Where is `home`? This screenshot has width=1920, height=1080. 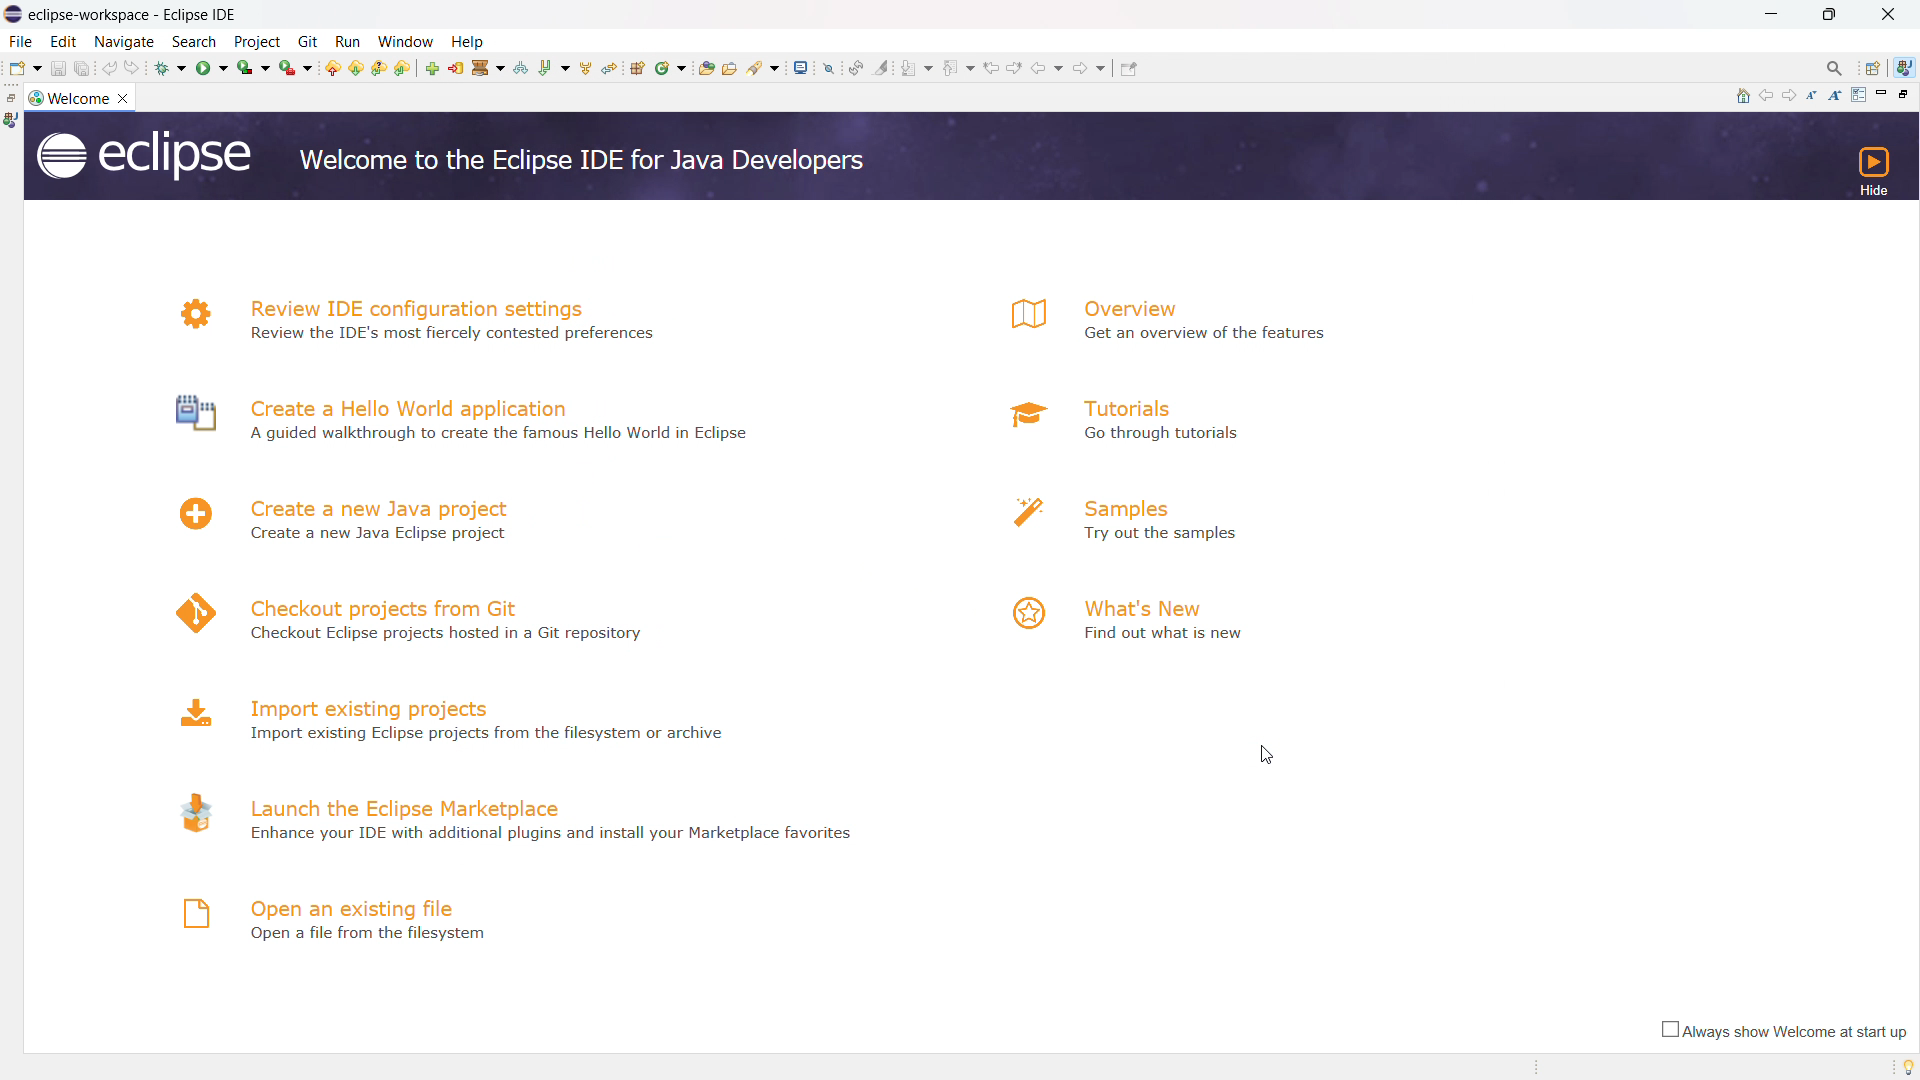
home is located at coordinates (1741, 96).